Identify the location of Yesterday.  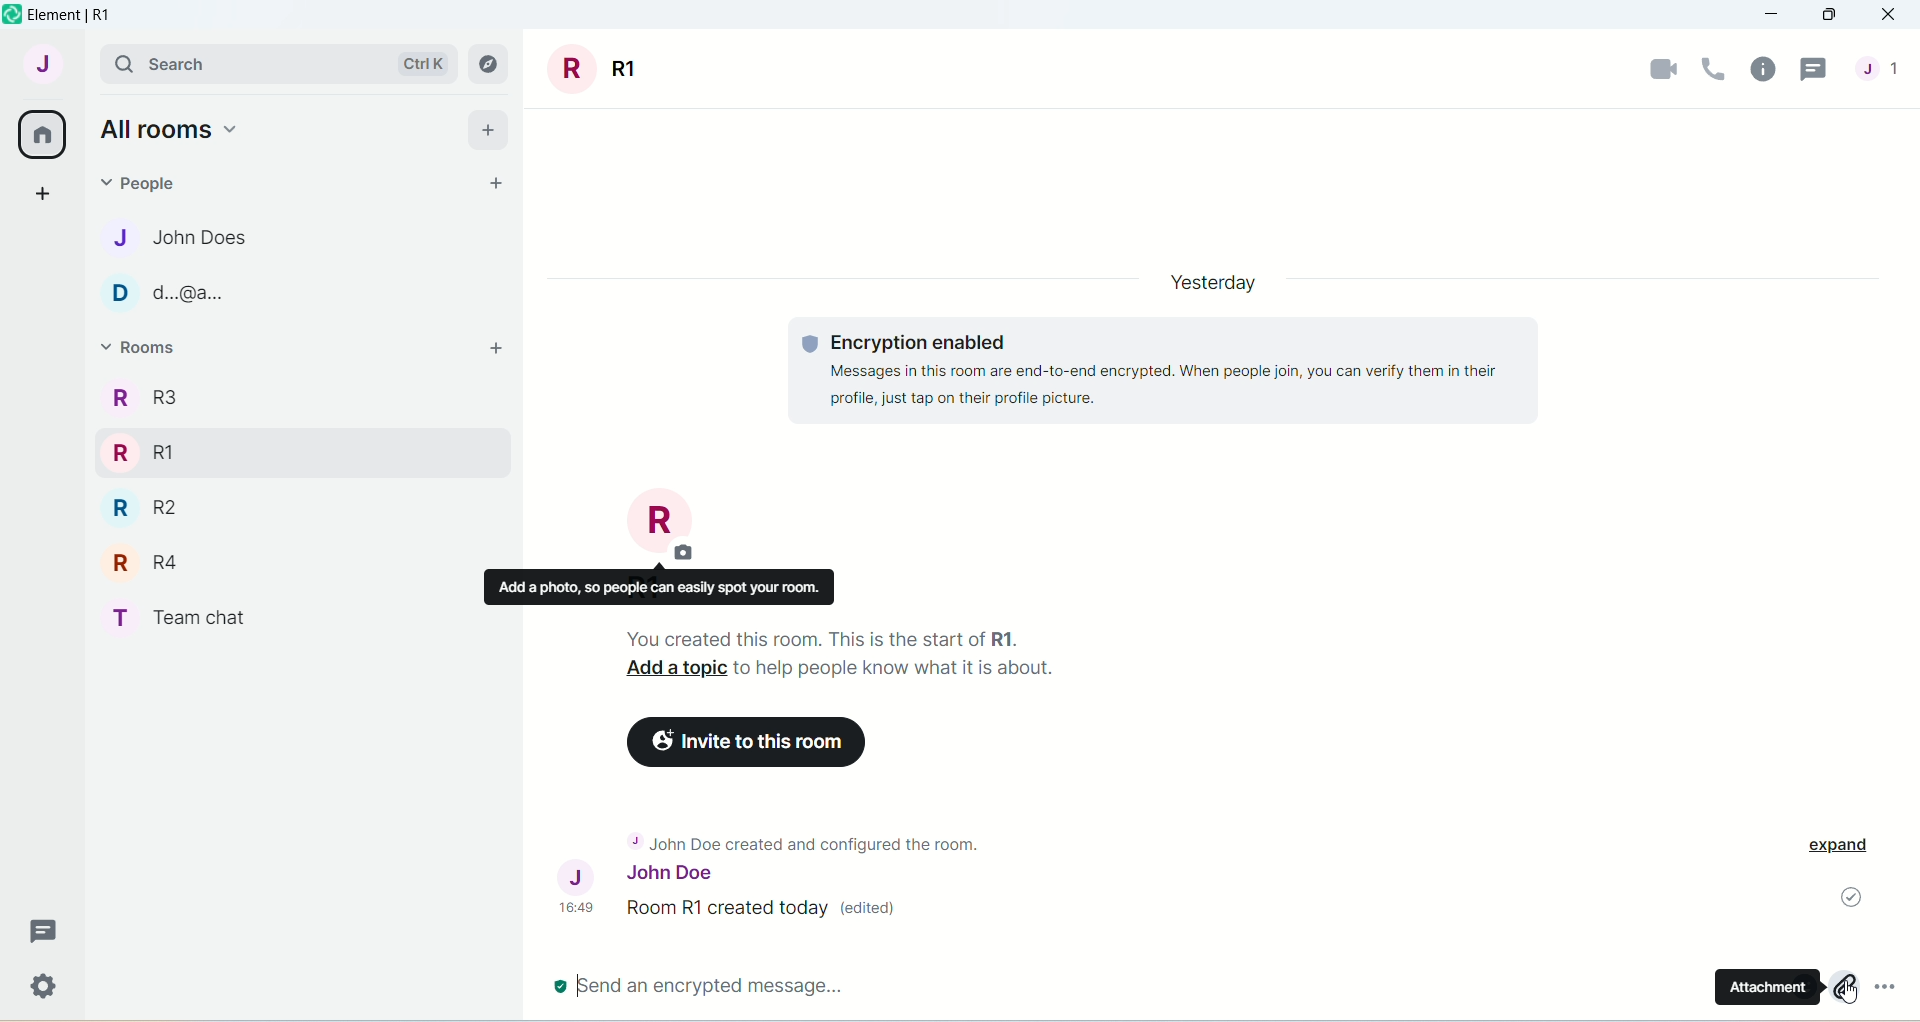
(1205, 278).